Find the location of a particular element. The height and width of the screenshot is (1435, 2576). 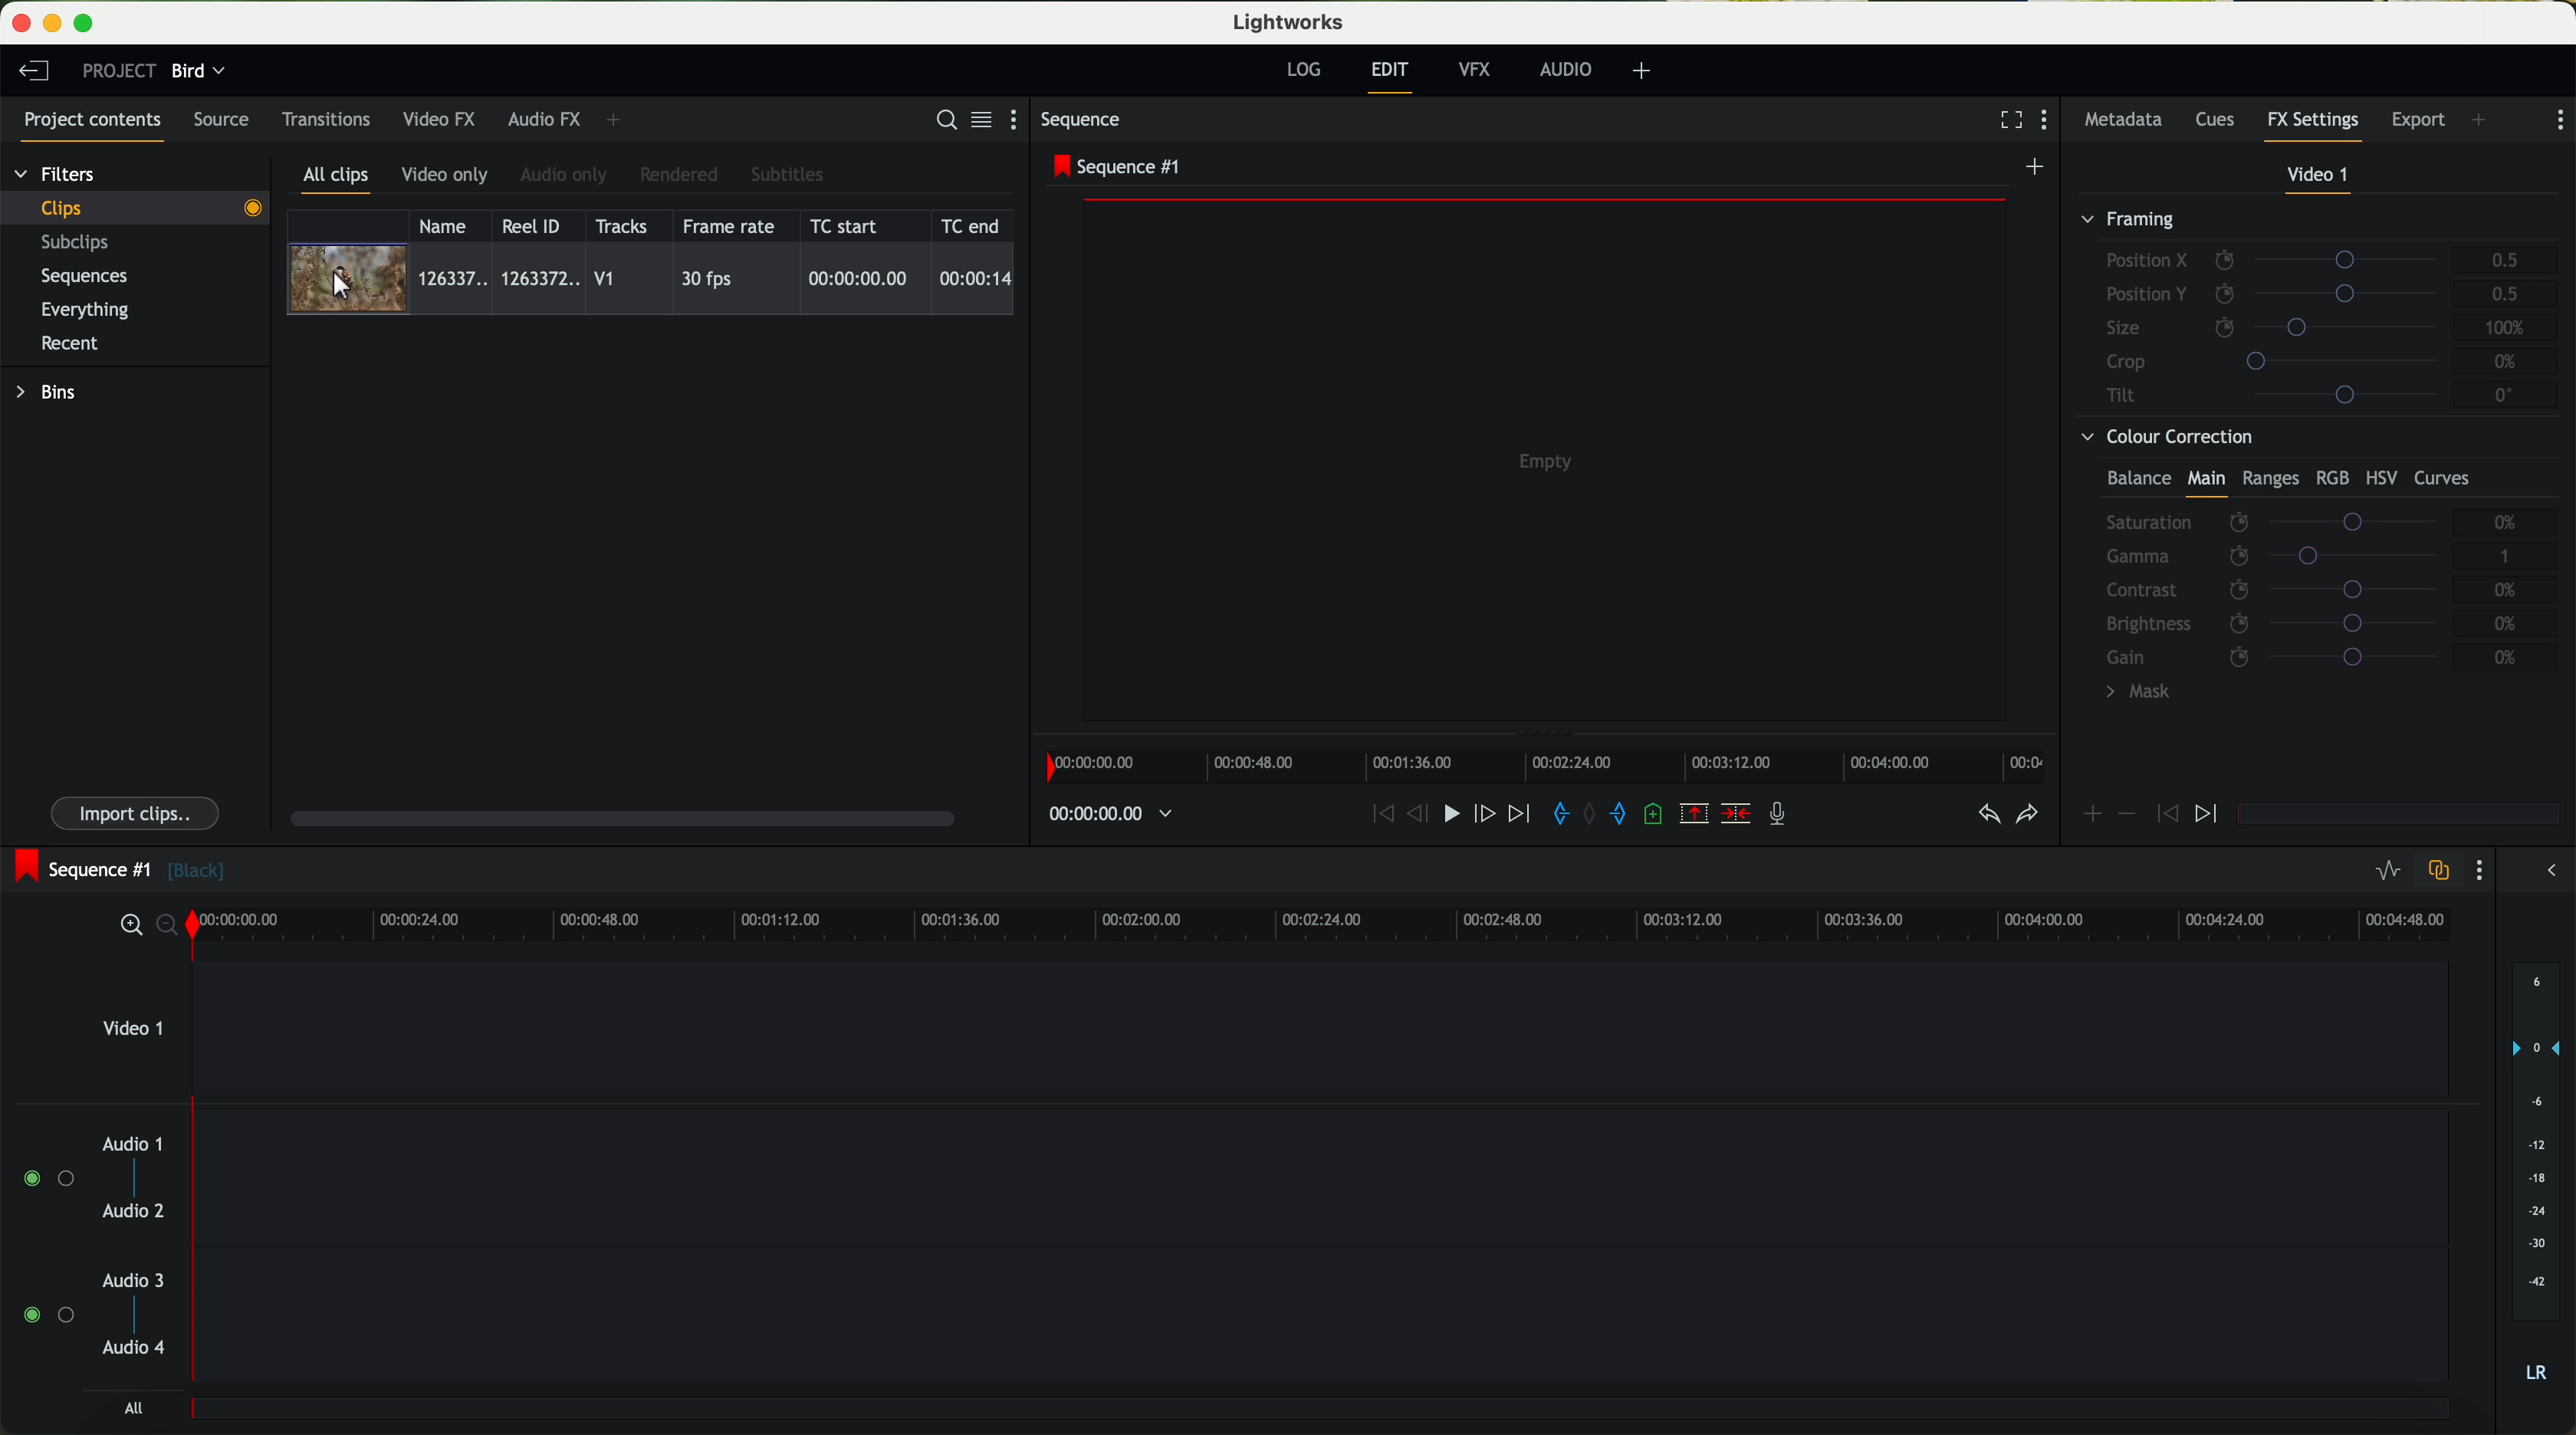

zoom in is located at coordinates (128, 926).